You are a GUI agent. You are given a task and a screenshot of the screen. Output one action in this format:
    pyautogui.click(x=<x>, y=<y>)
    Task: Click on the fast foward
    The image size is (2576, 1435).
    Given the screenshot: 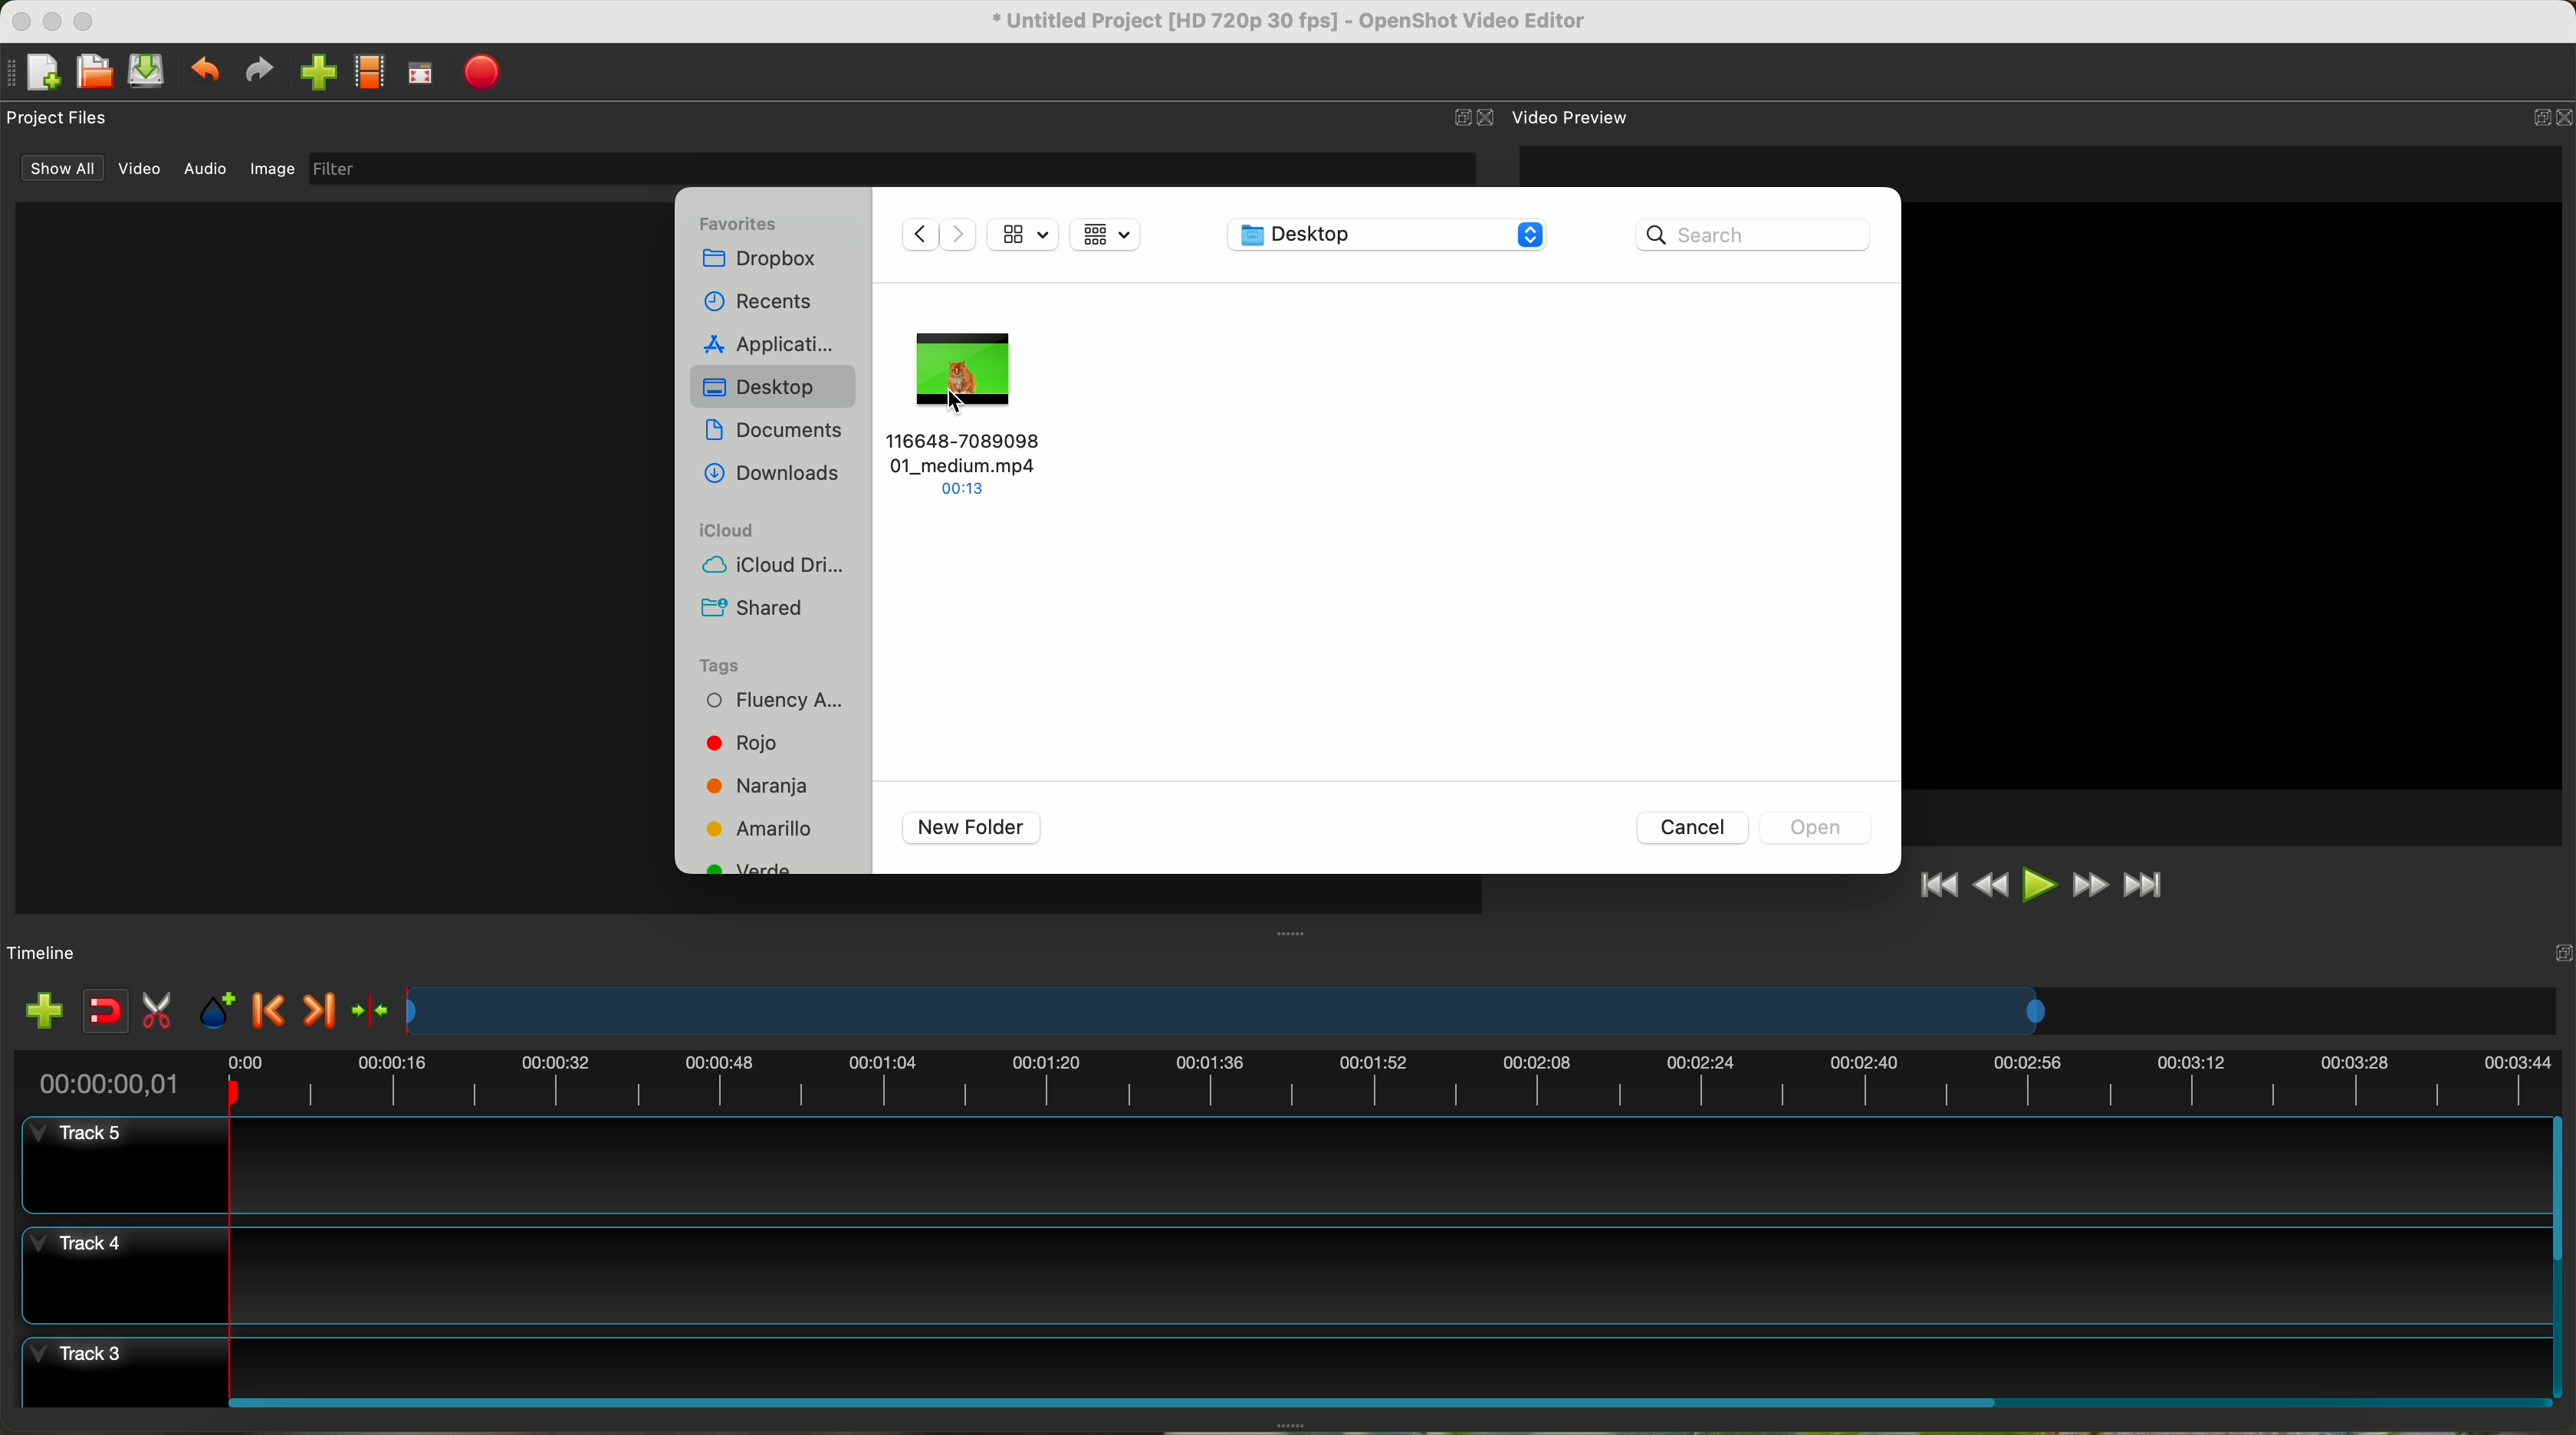 What is the action you would take?
    pyautogui.click(x=2090, y=885)
    